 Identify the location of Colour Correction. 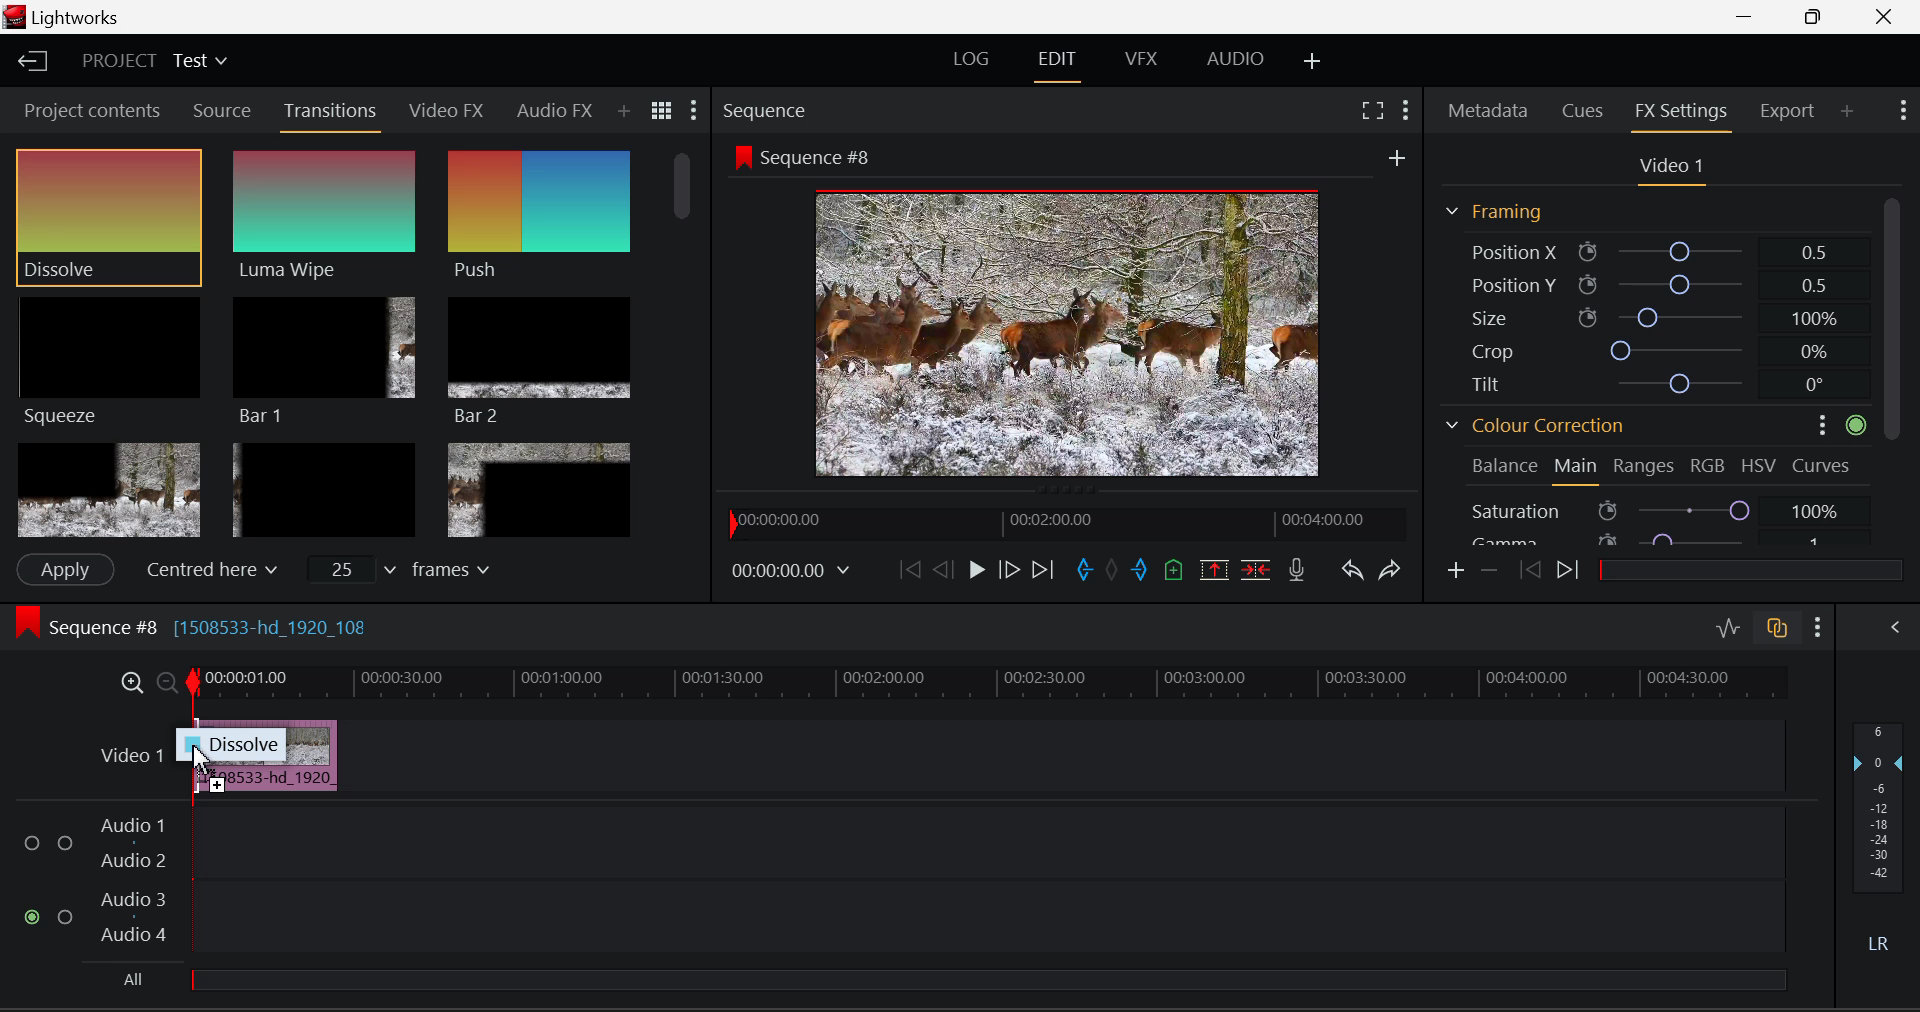
(1536, 424).